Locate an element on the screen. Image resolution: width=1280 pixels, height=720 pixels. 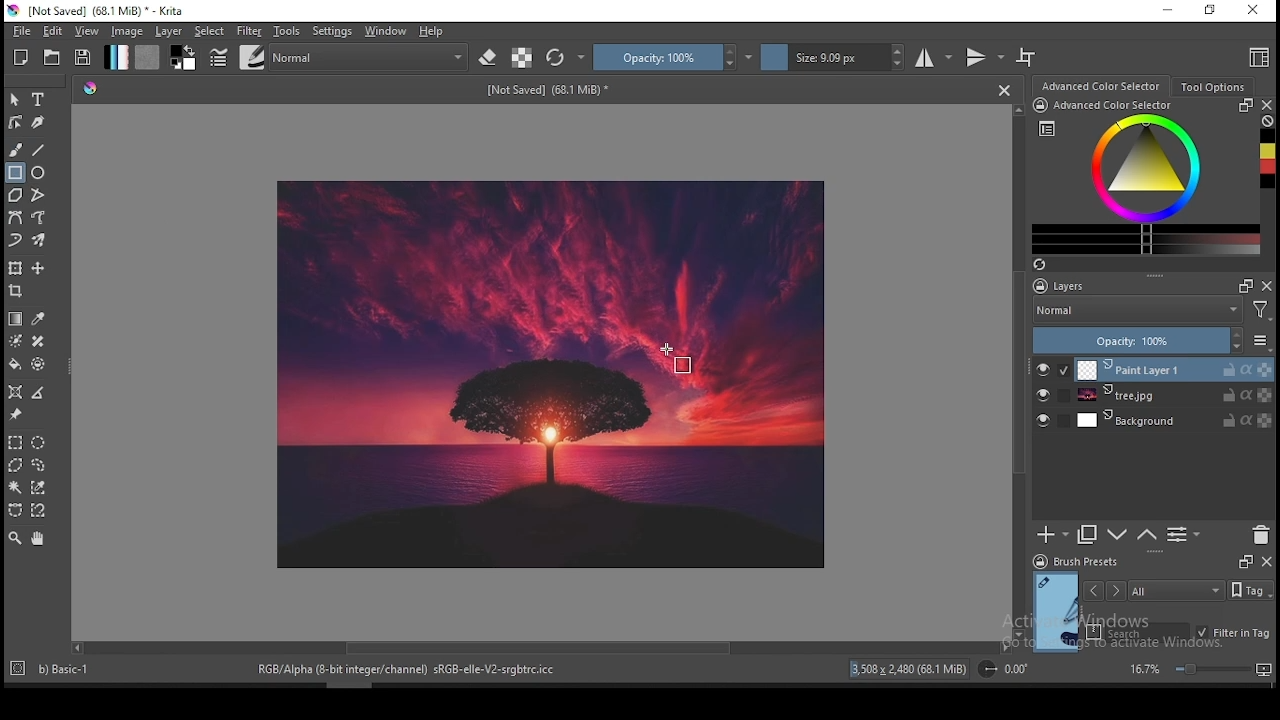
duplicate layer is located at coordinates (1088, 536).